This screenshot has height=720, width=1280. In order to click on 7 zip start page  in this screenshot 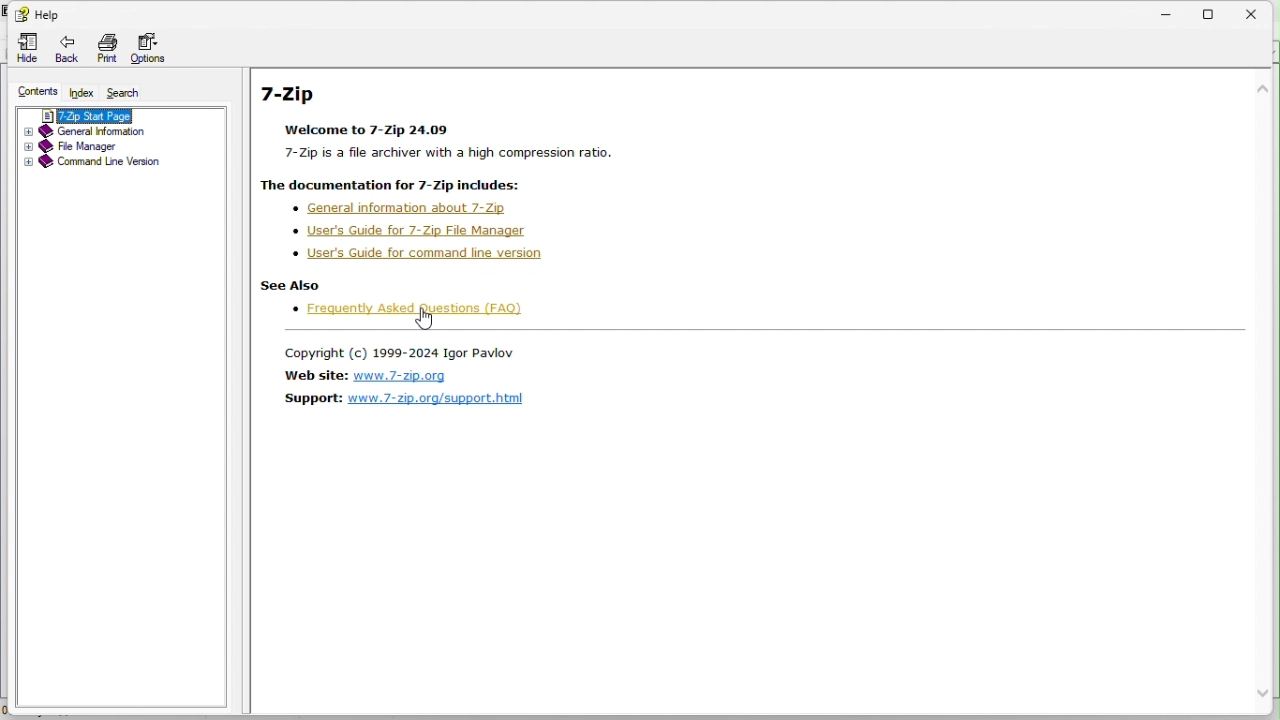, I will do `click(115, 116)`.